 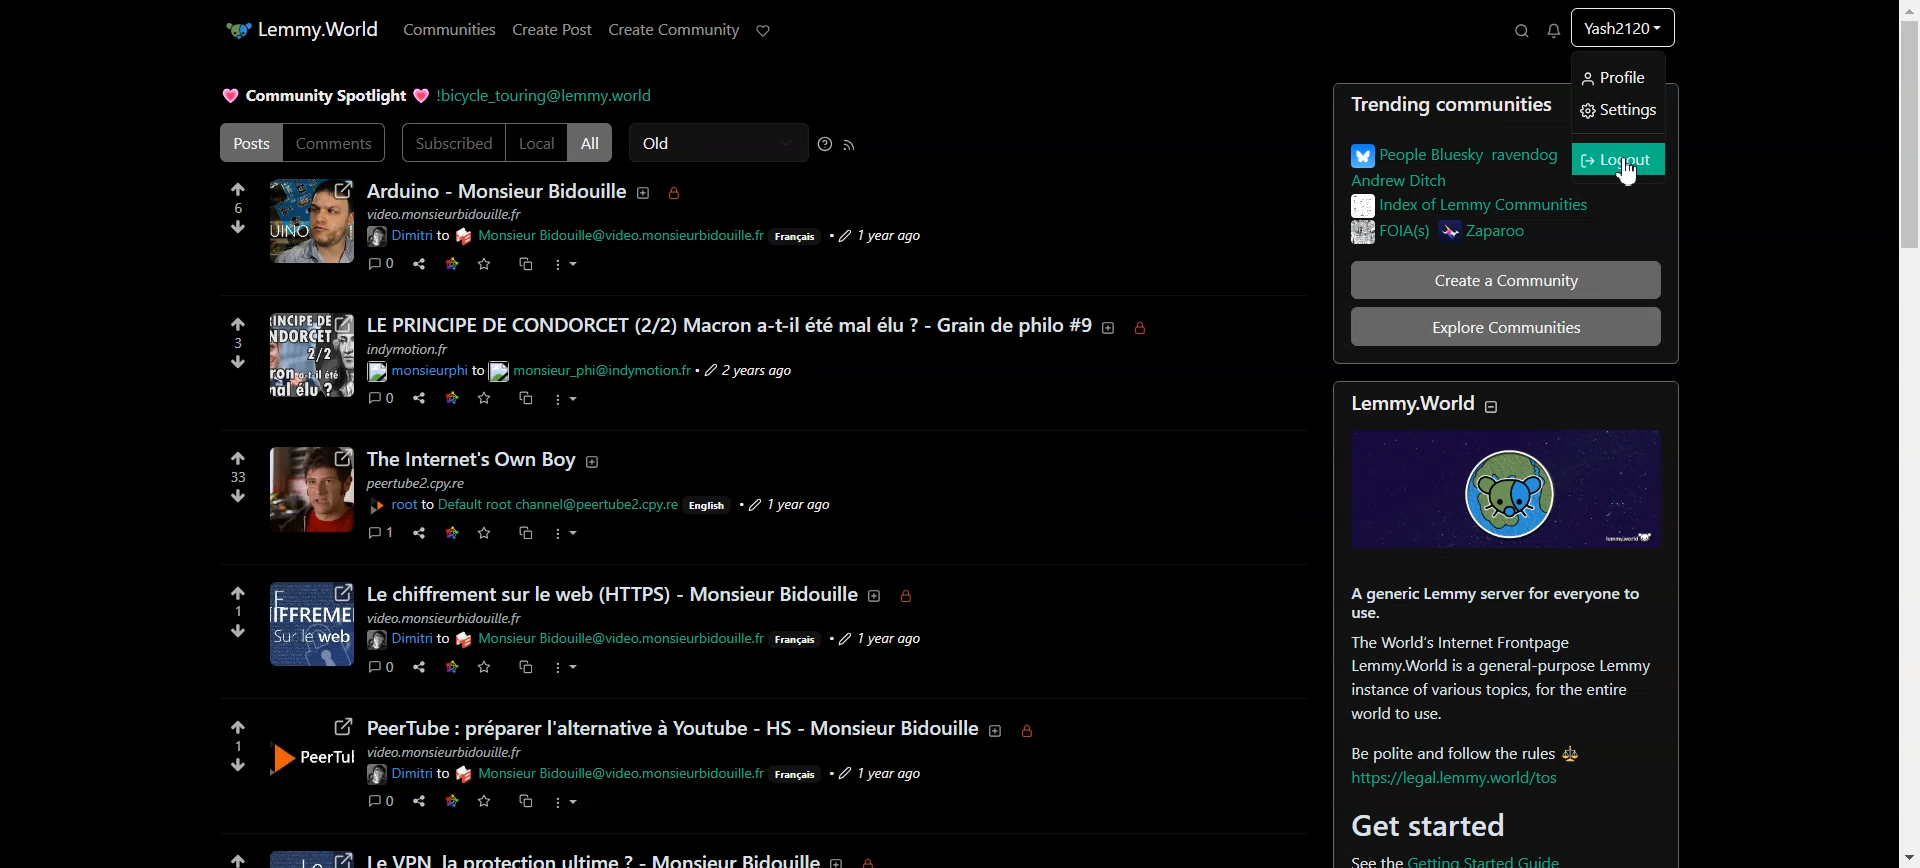 I want to click on Old, so click(x=719, y=142).